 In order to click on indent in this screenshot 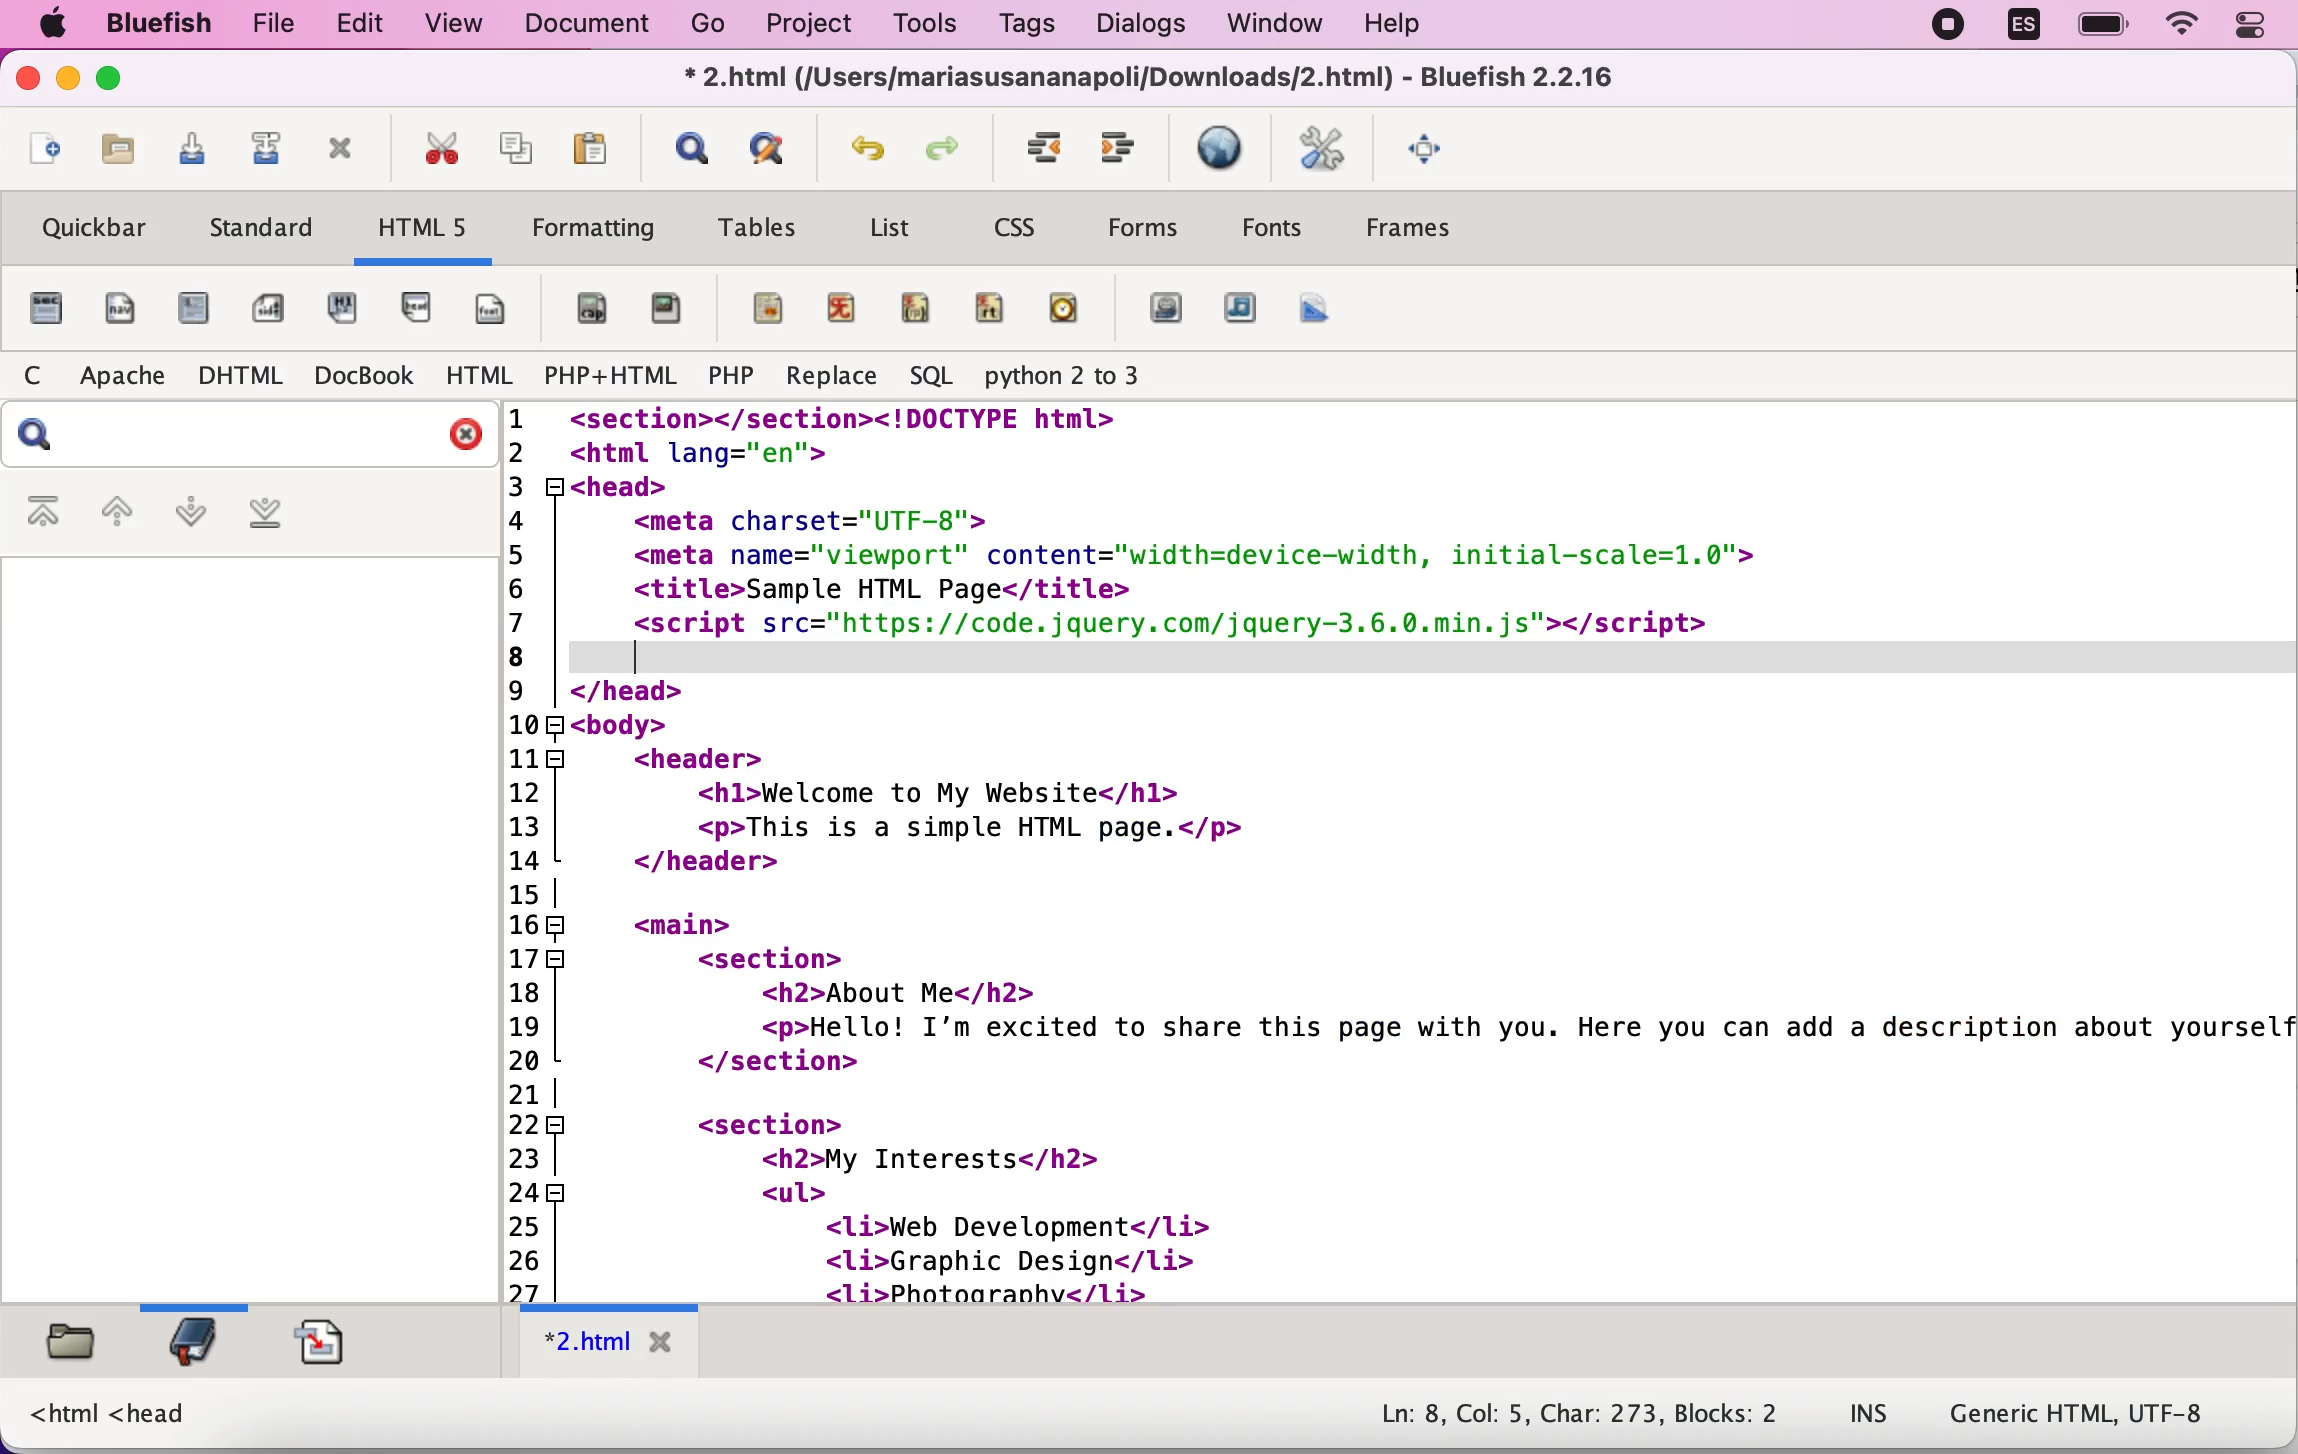, I will do `click(1123, 150)`.